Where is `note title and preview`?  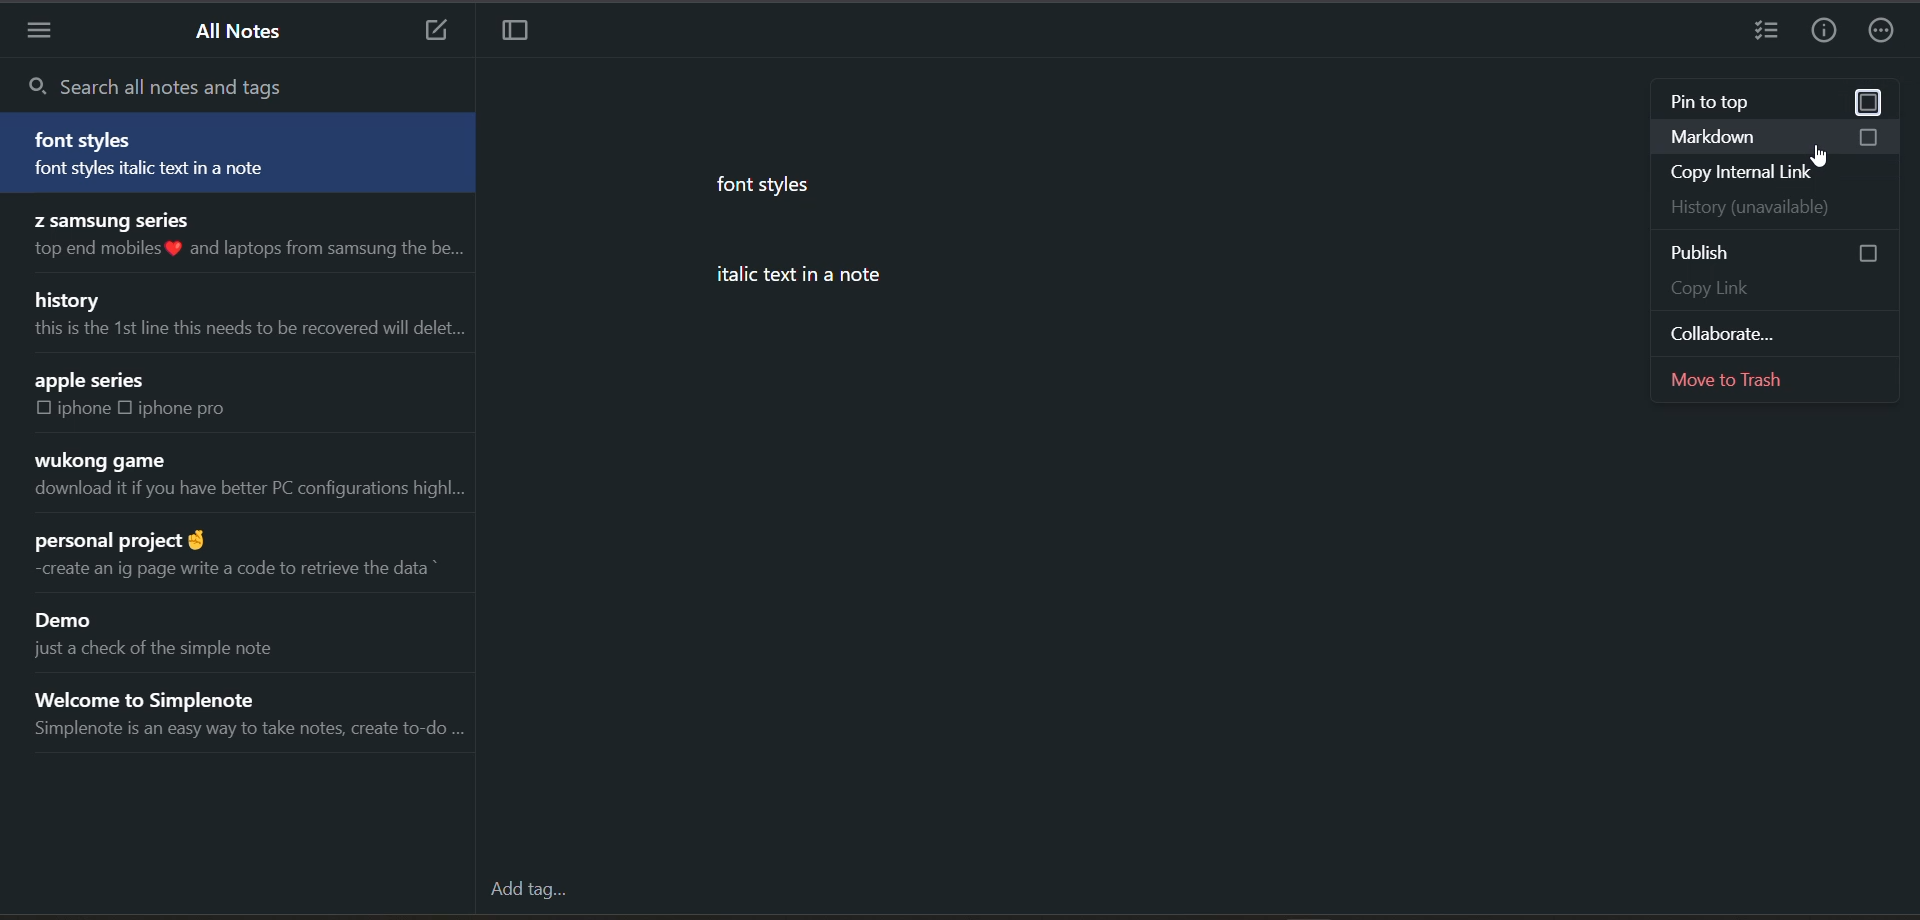 note title and preview is located at coordinates (239, 152).